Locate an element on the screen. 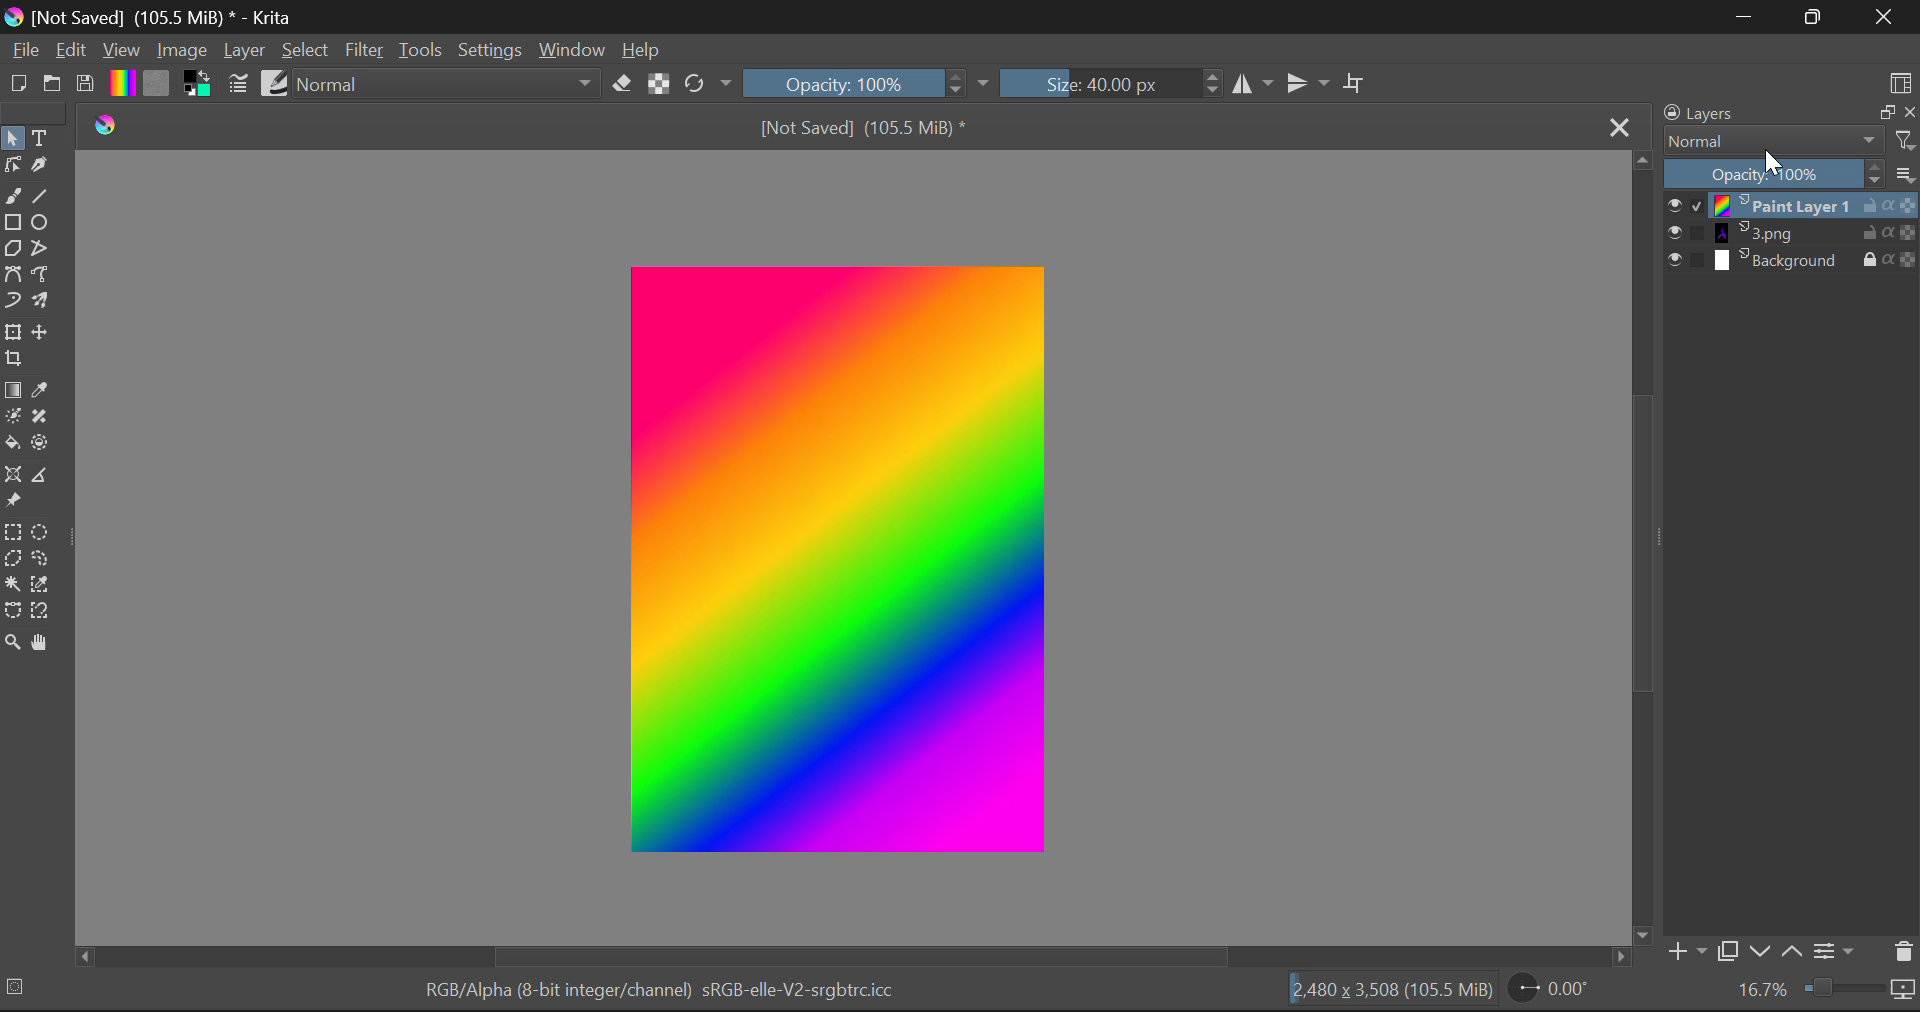 The image size is (1920, 1012). Increase or decrease size is located at coordinates (1209, 86).